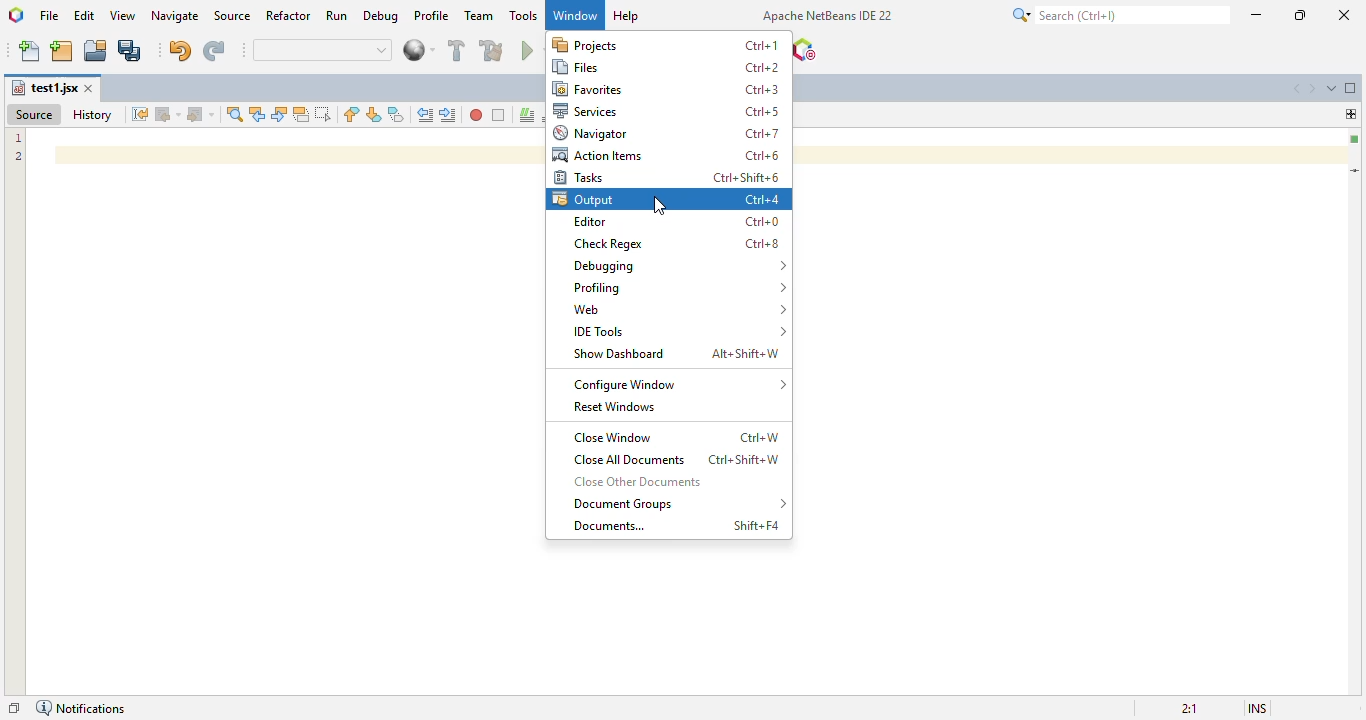 The image size is (1366, 720). Describe the element at coordinates (16, 15) in the screenshot. I see `logo` at that location.